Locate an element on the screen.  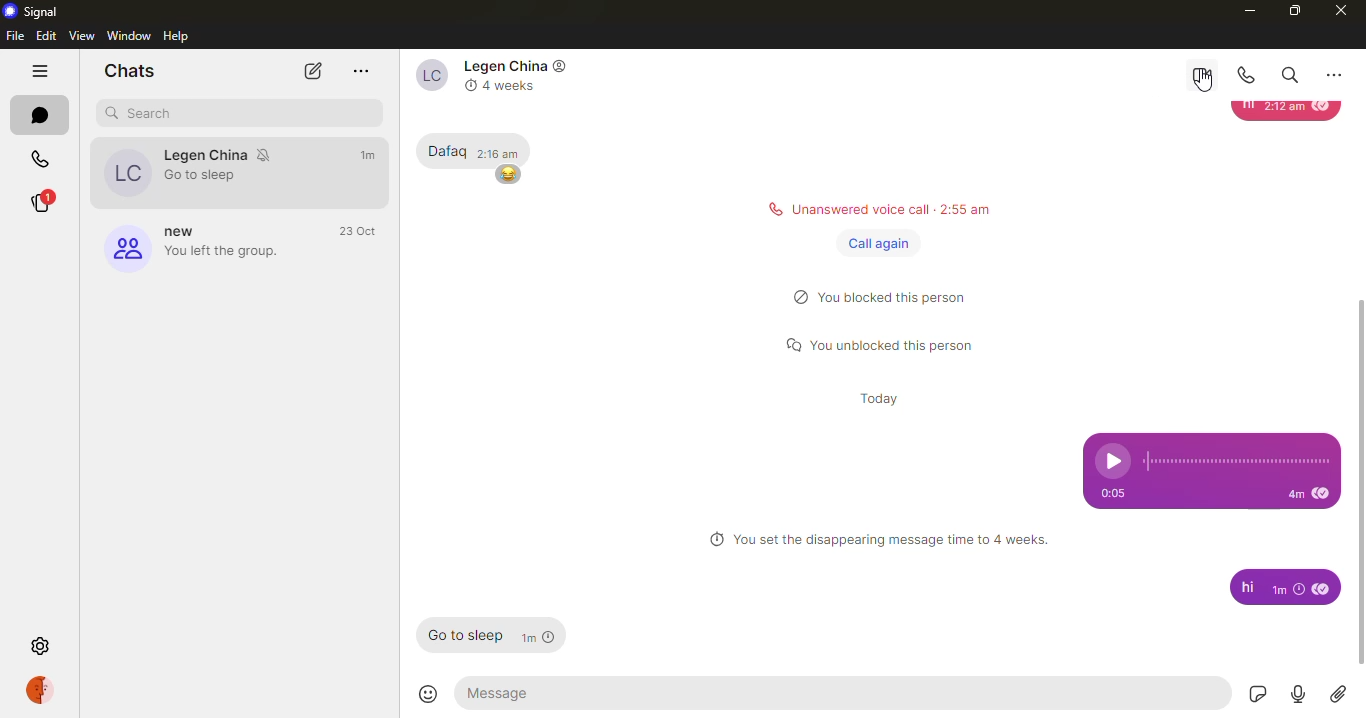
contact is located at coordinates (428, 74).